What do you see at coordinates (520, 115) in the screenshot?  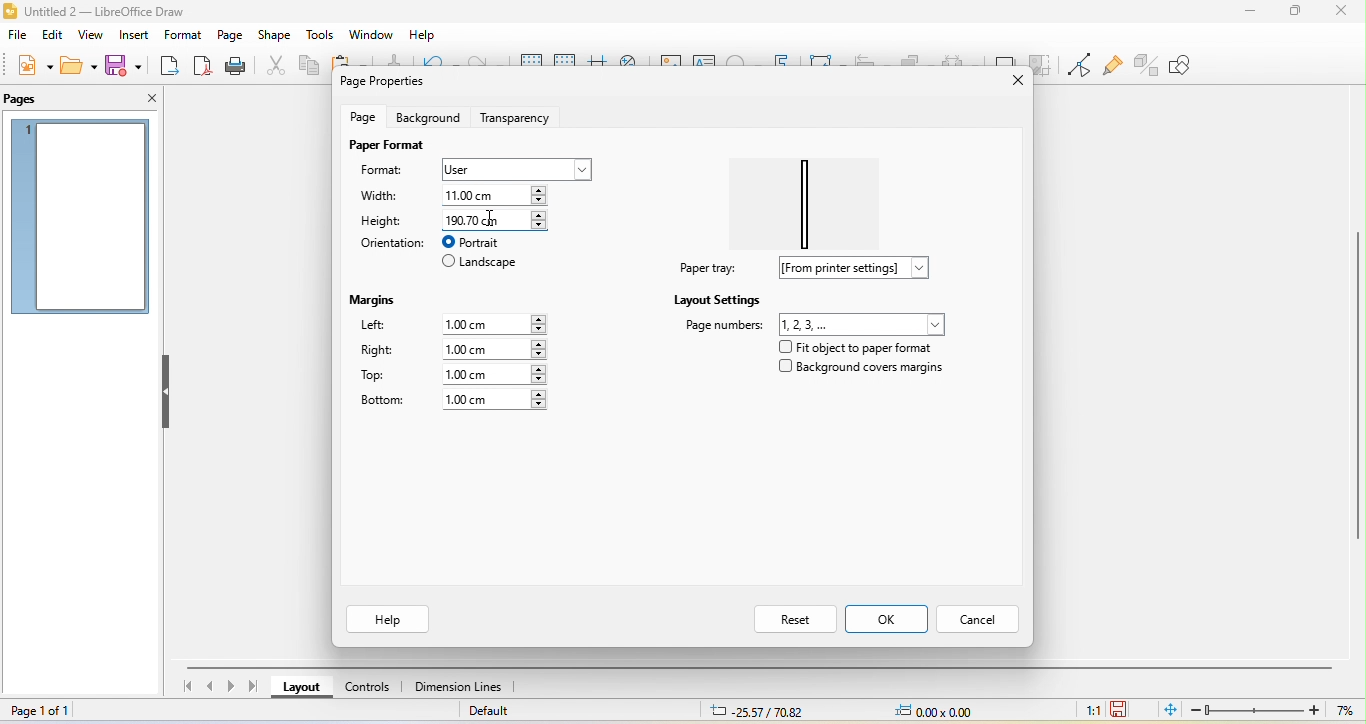 I see `transparency` at bounding box center [520, 115].